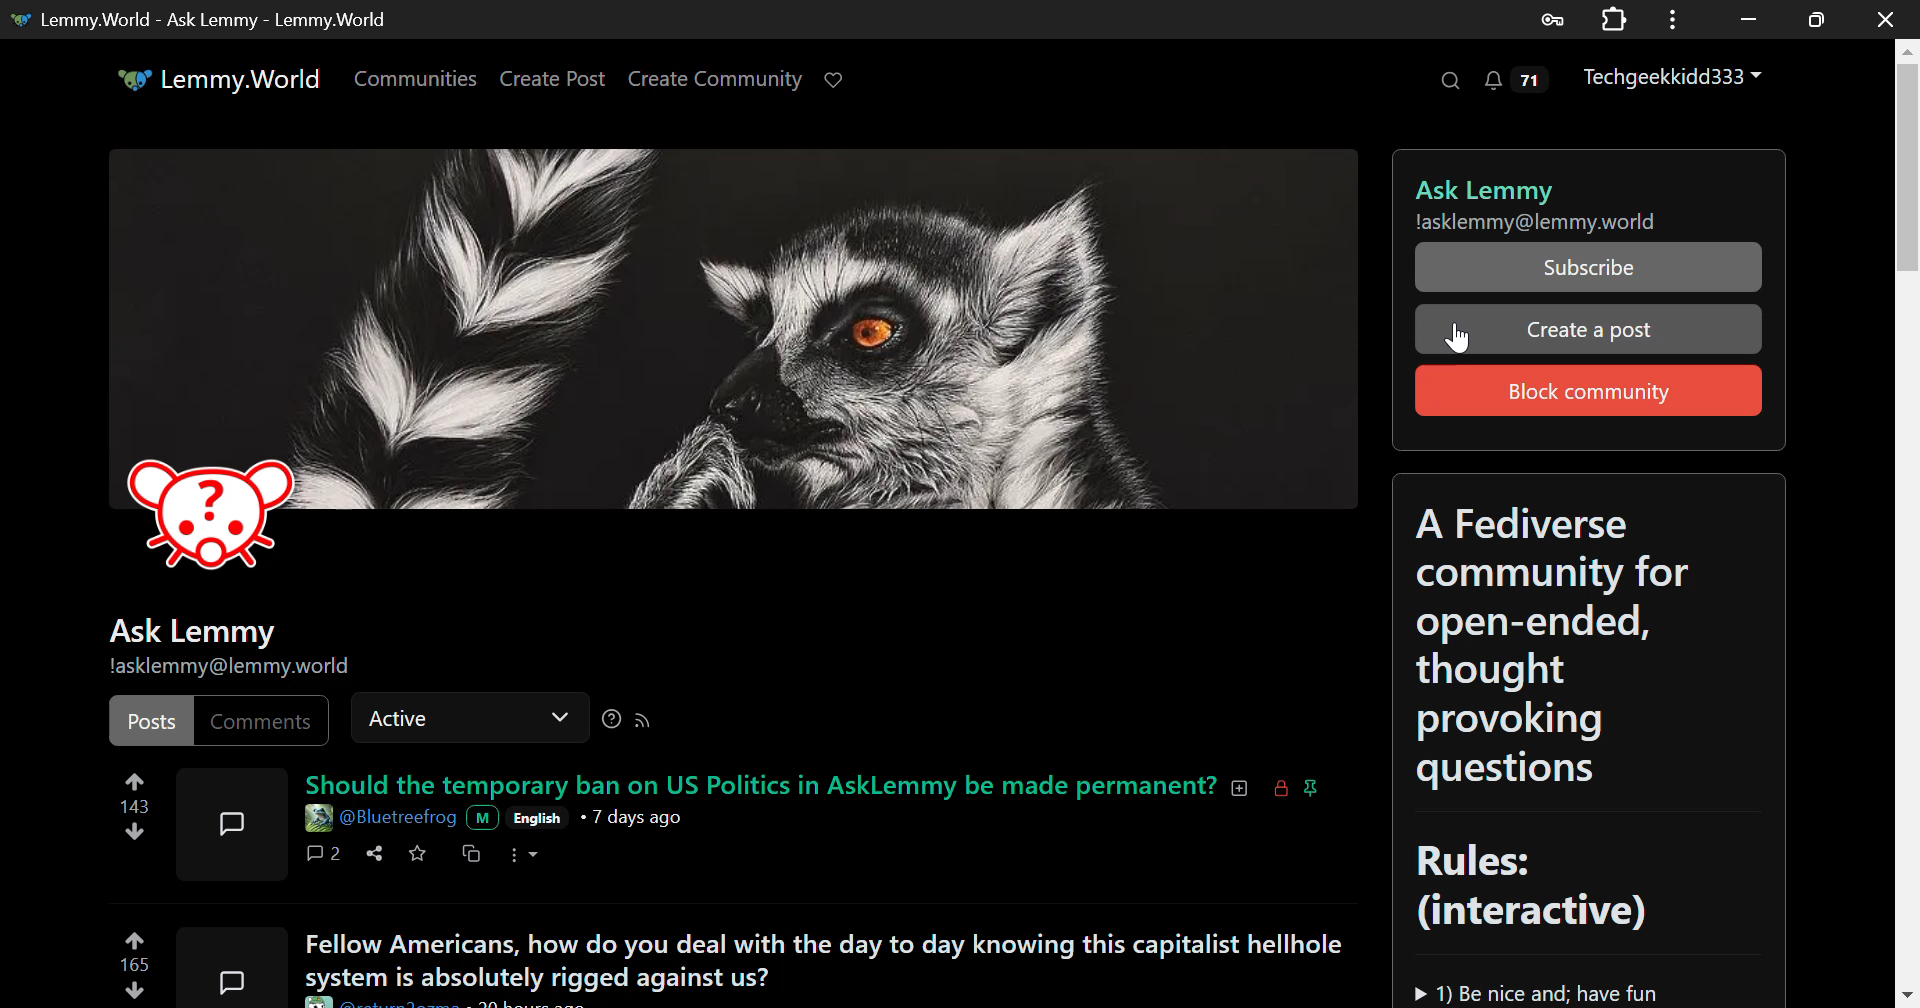 Image resolution: width=1920 pixels, height=1008 pixels. What do you see at coordinates (228, 967) in the screenshot?
I see `Post Icon` at bounding box center [228, 967].